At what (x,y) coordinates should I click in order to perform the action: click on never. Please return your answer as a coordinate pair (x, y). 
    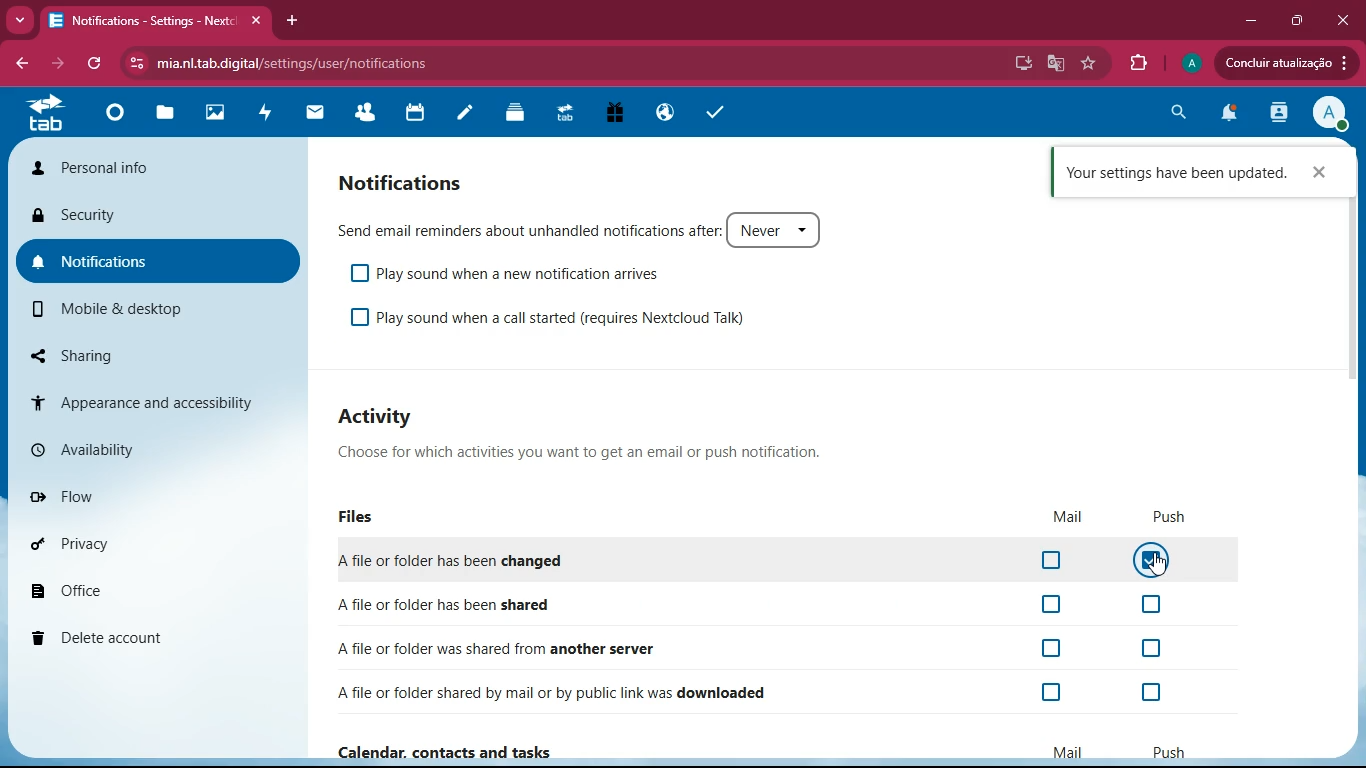
    Looking at the image, I should click on (774, 231).